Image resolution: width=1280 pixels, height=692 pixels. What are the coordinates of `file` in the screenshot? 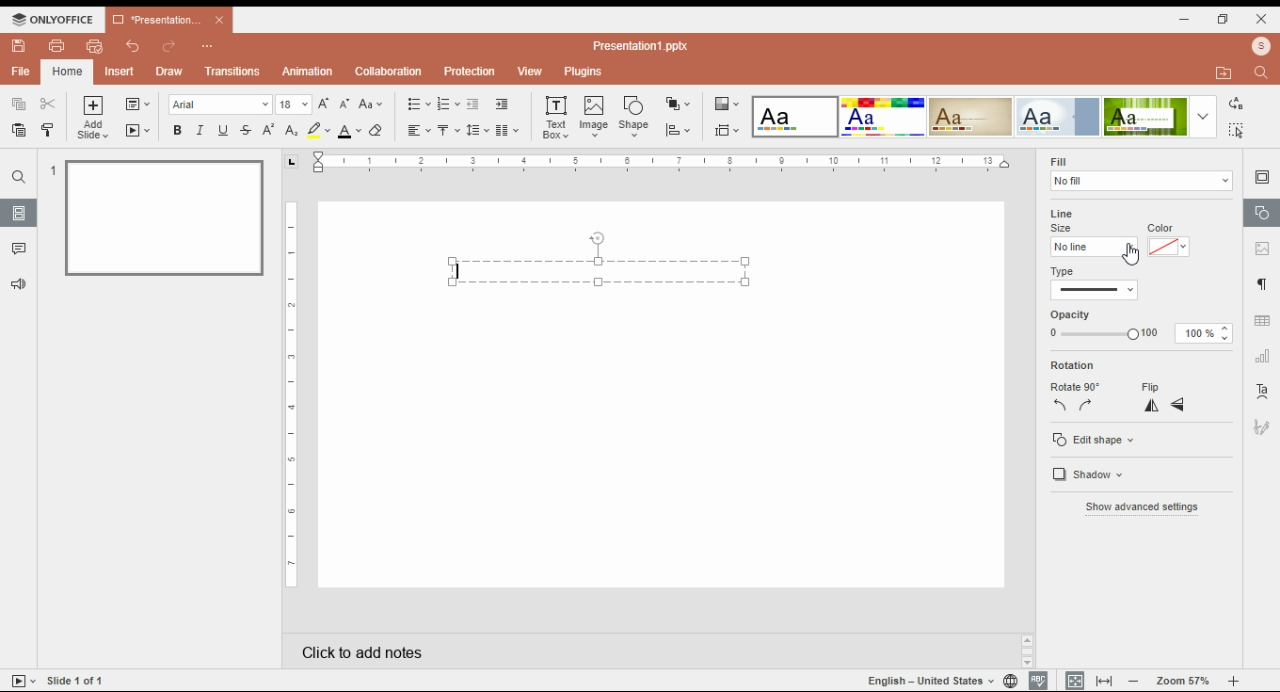 It's located at (20, 71).